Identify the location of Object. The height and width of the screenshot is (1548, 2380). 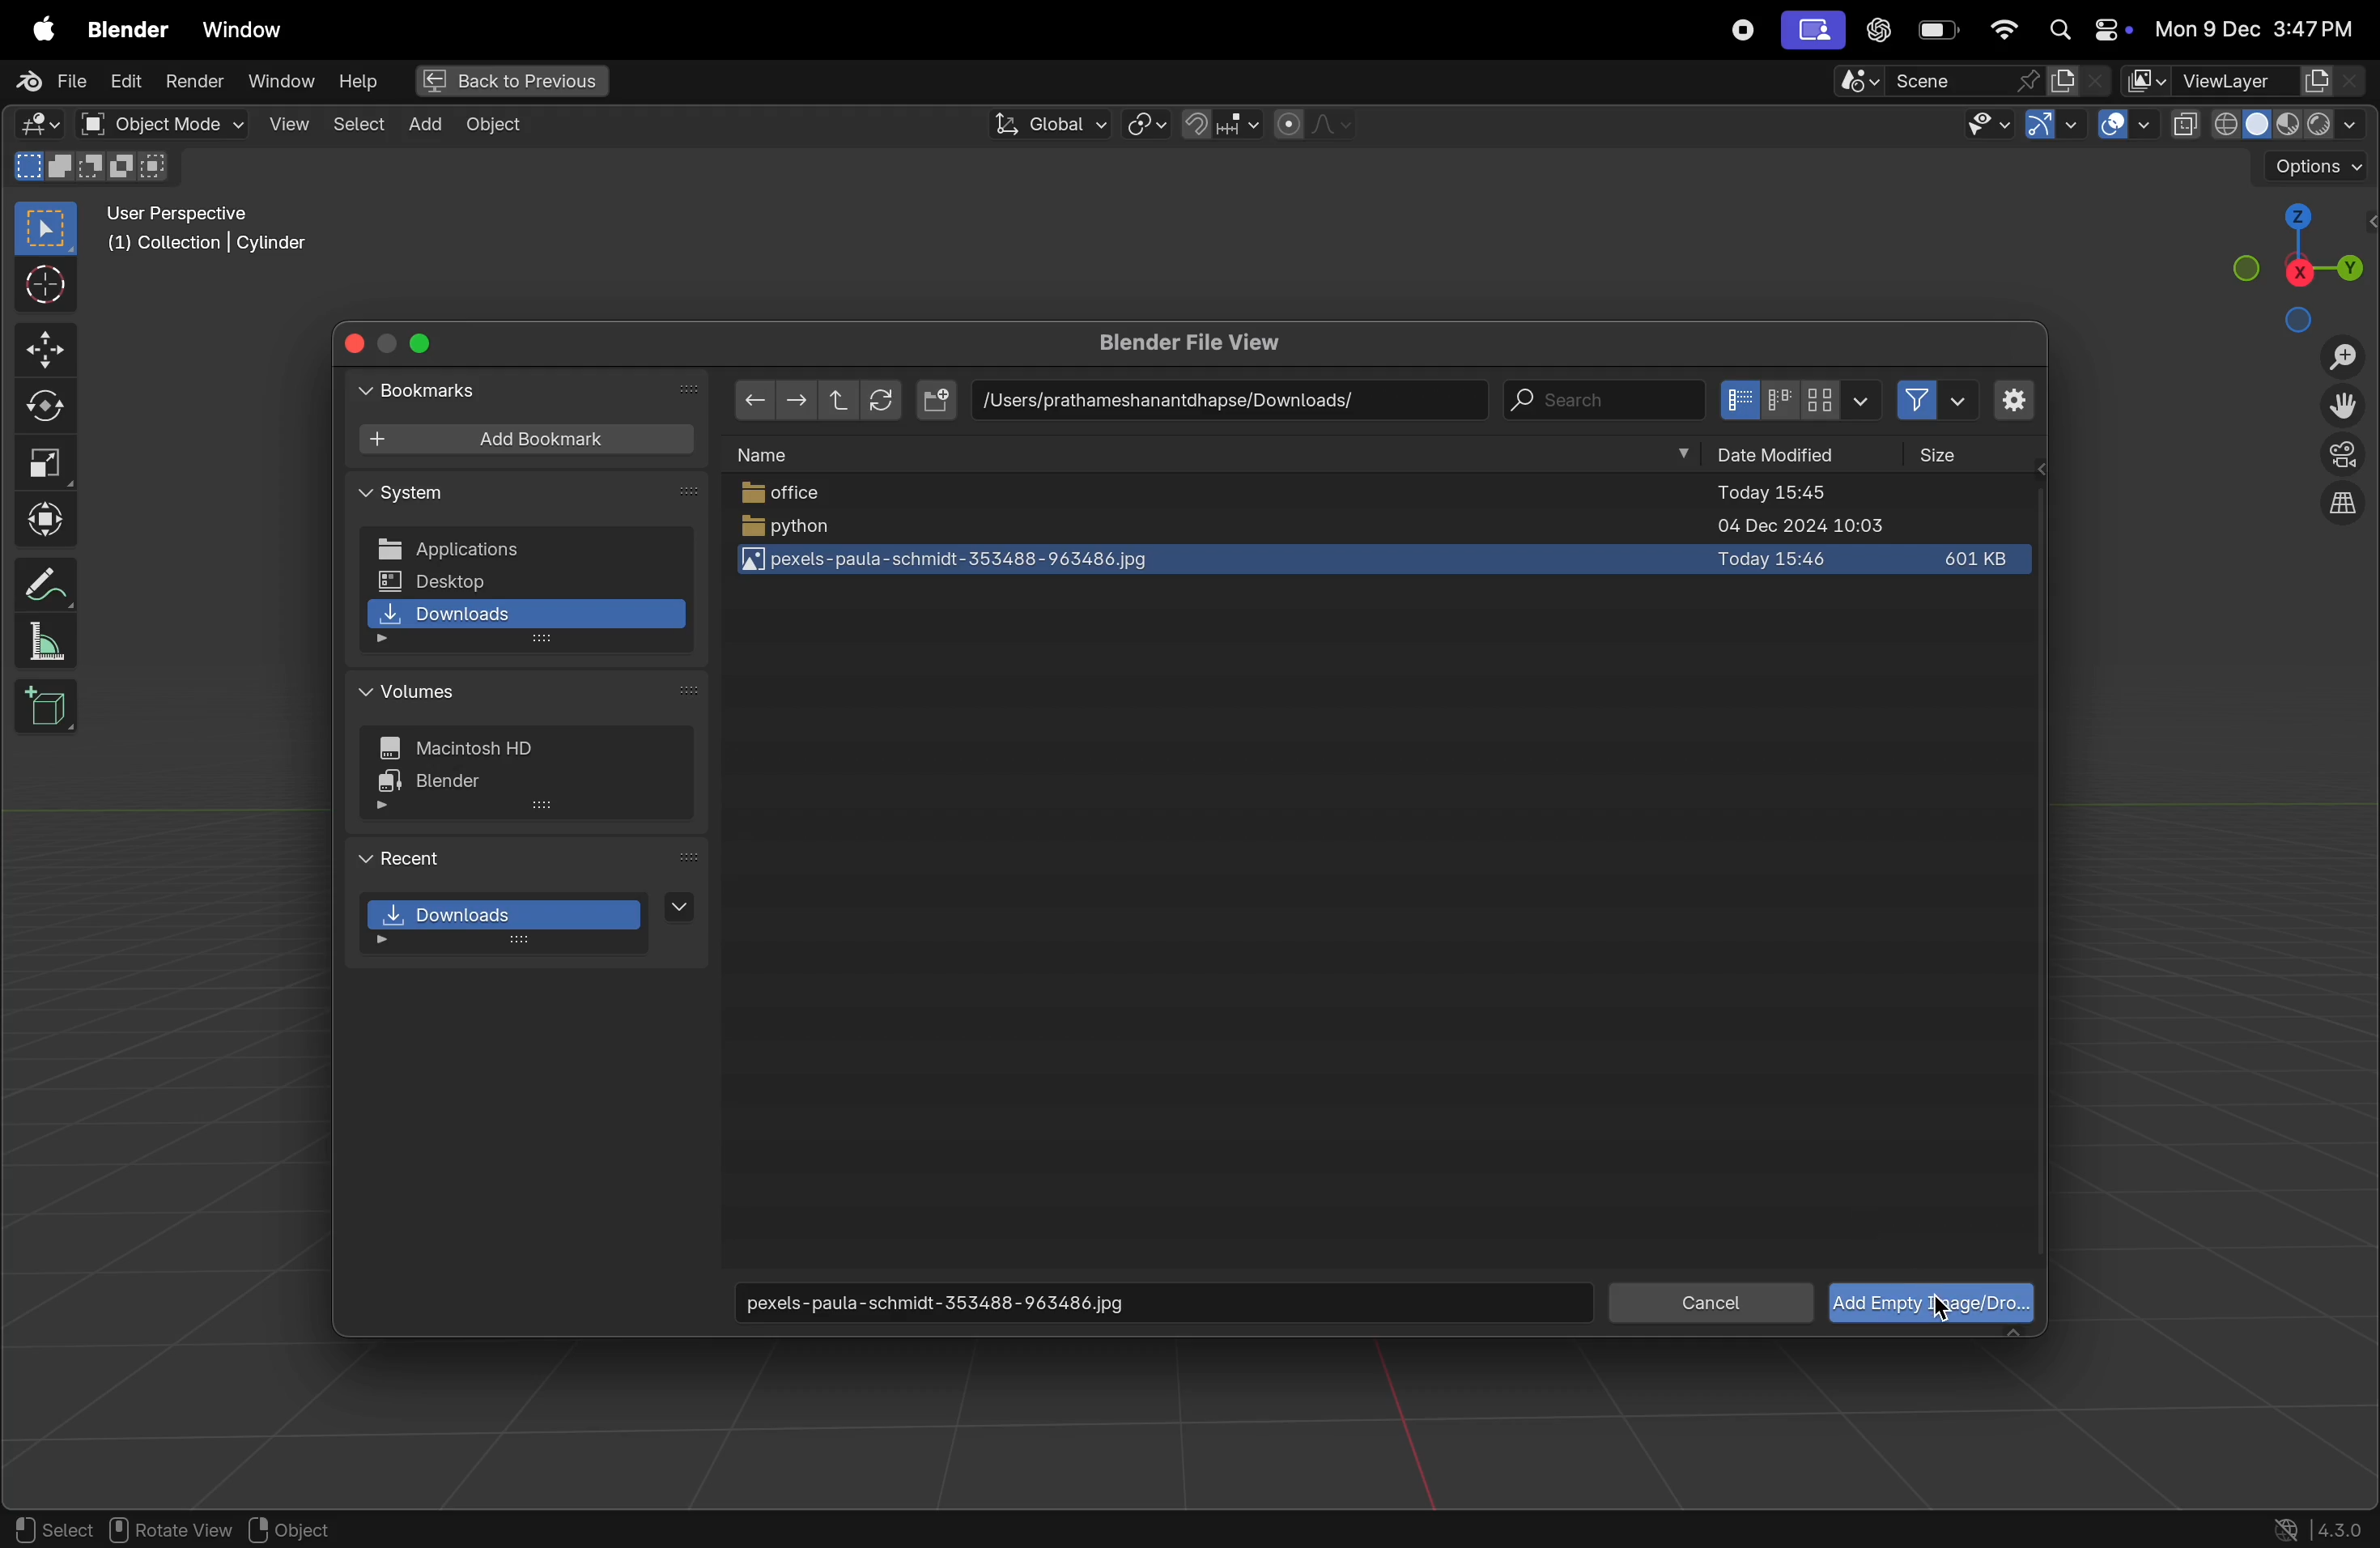
(505, 125).